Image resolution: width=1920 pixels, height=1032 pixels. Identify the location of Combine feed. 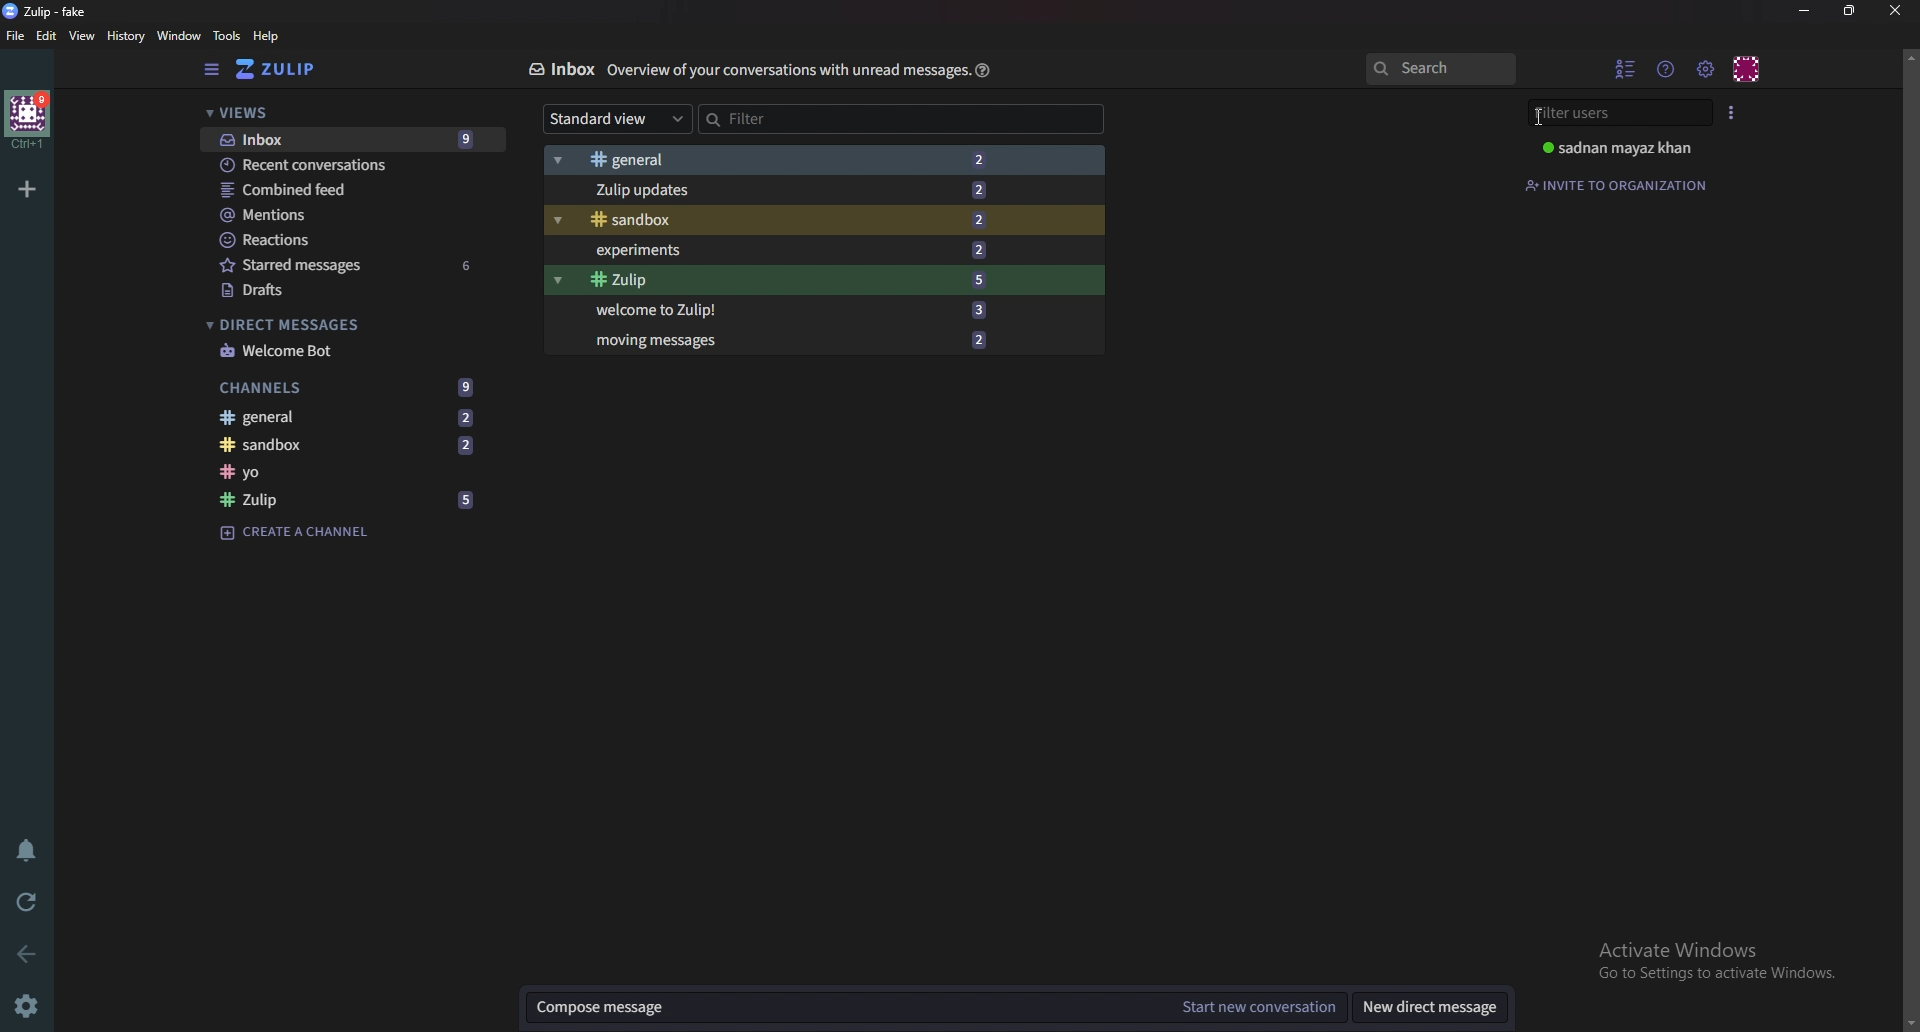
(342, 188).